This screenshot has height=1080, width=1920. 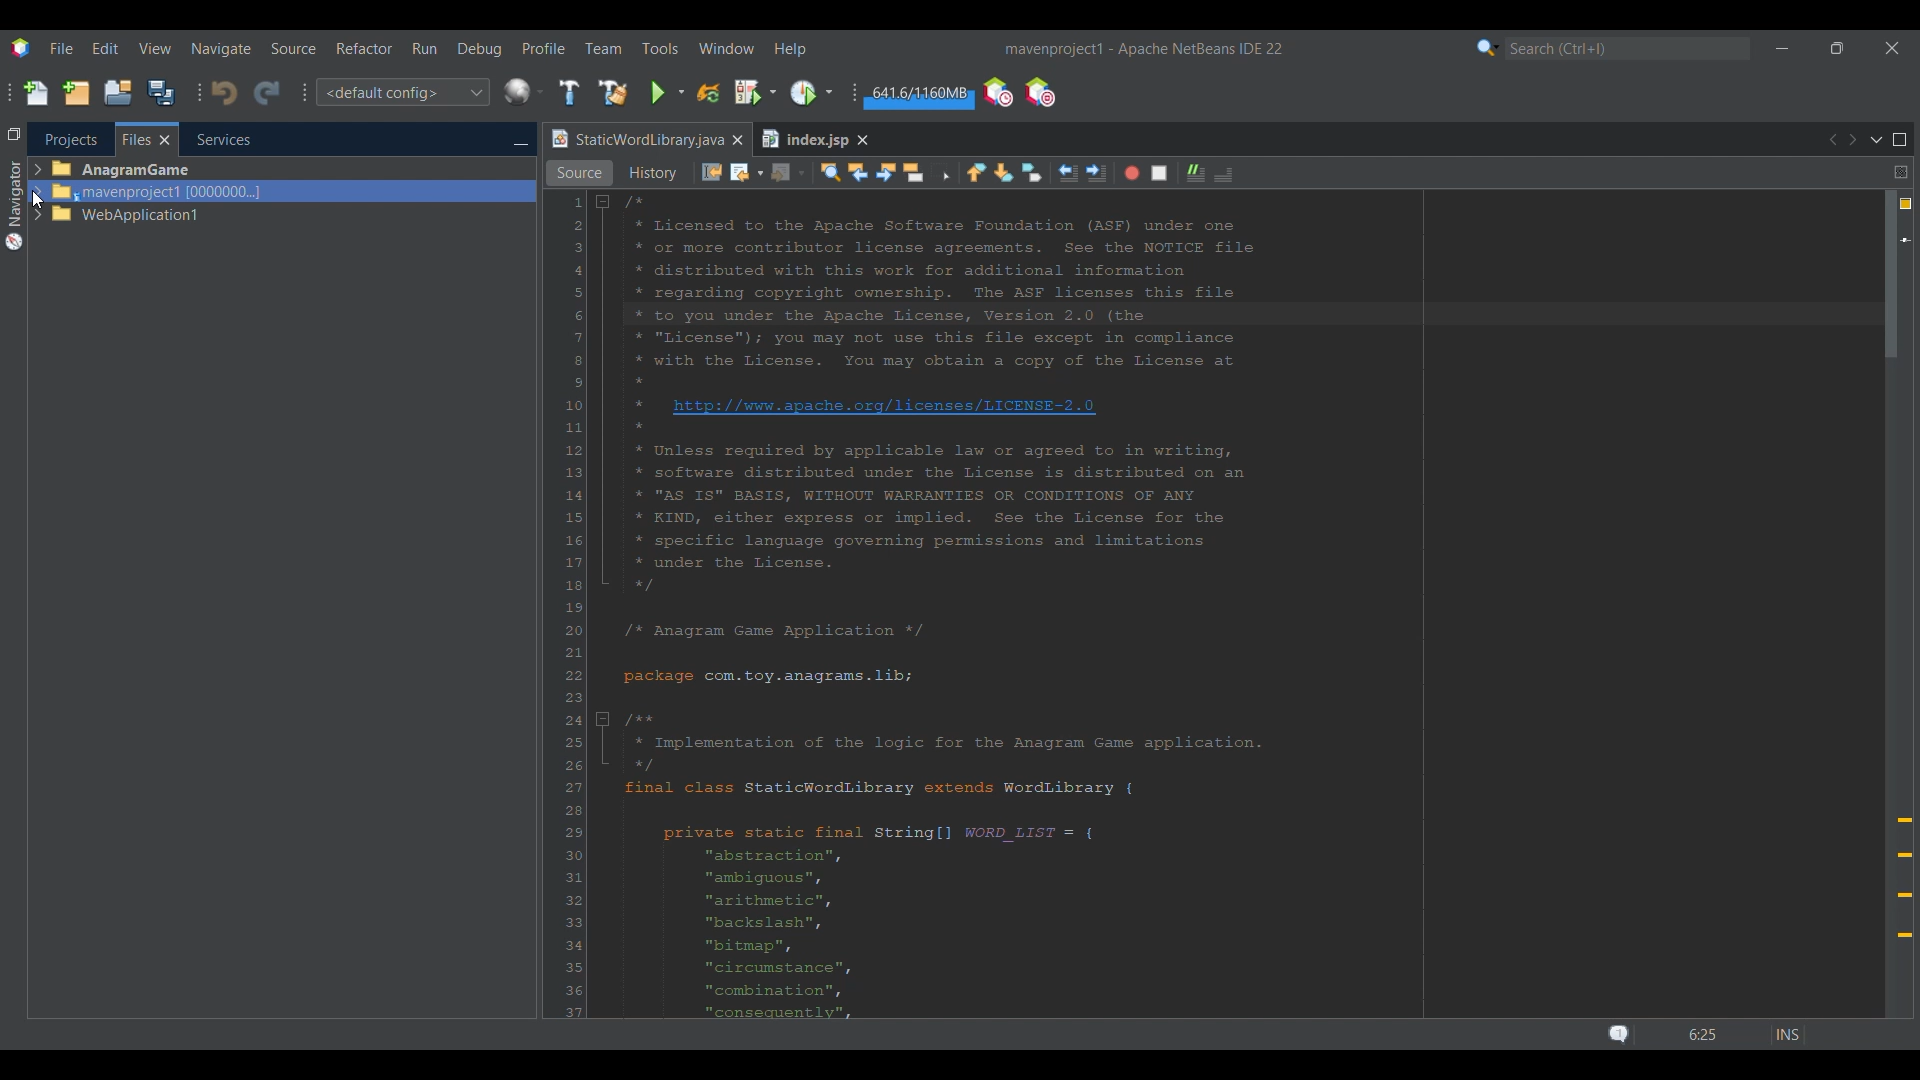 I want to click on New project, so click(x=76, y=92).